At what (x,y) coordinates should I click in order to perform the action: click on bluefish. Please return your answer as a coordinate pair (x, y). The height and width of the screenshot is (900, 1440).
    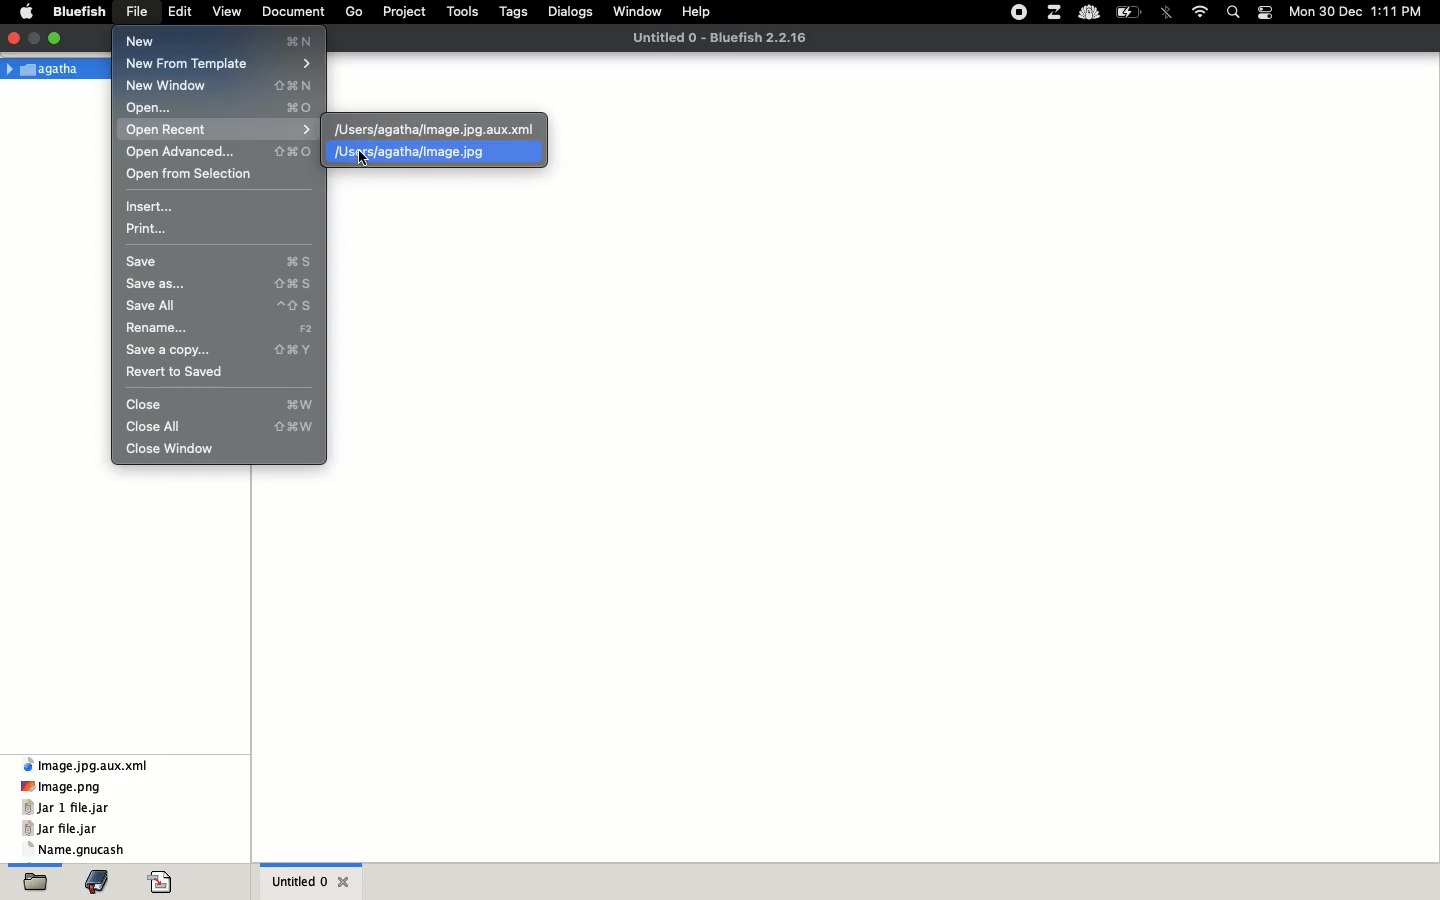
    Looking at the image, I should click on (79, 10).